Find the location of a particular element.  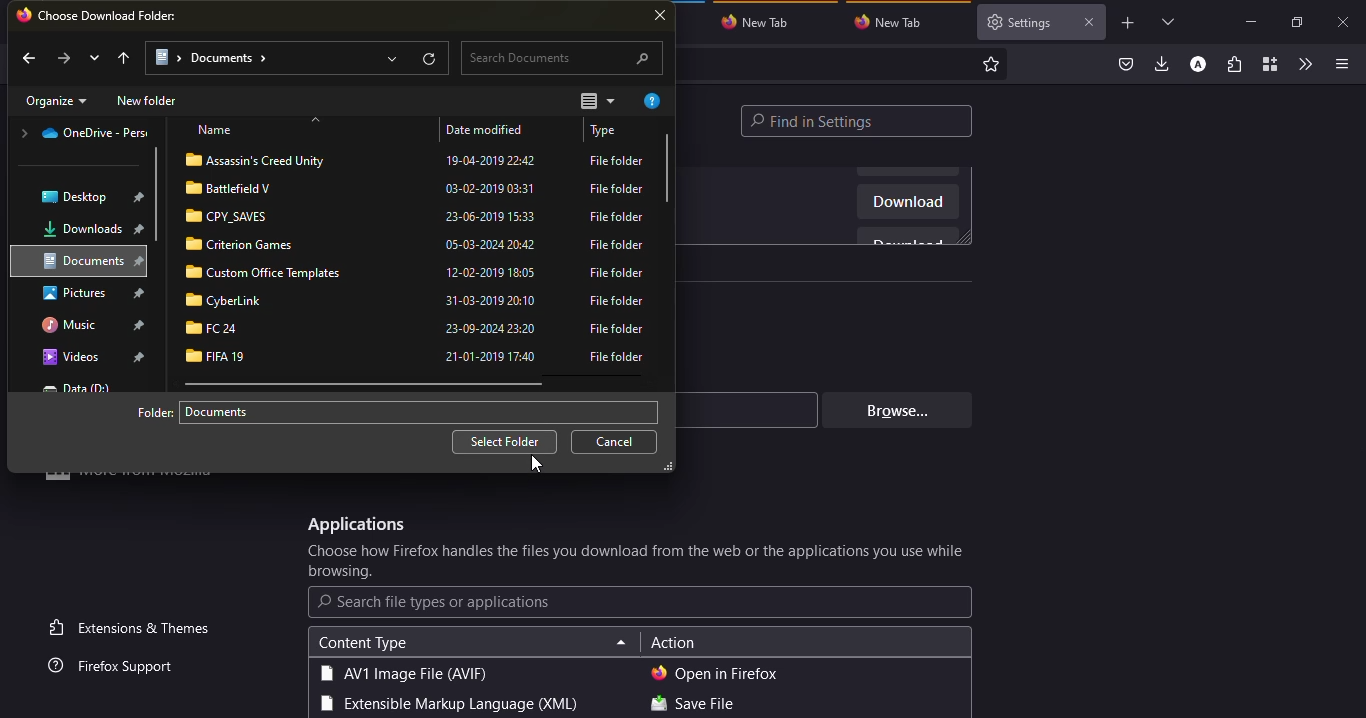

location is located at coordinates (77, 388).